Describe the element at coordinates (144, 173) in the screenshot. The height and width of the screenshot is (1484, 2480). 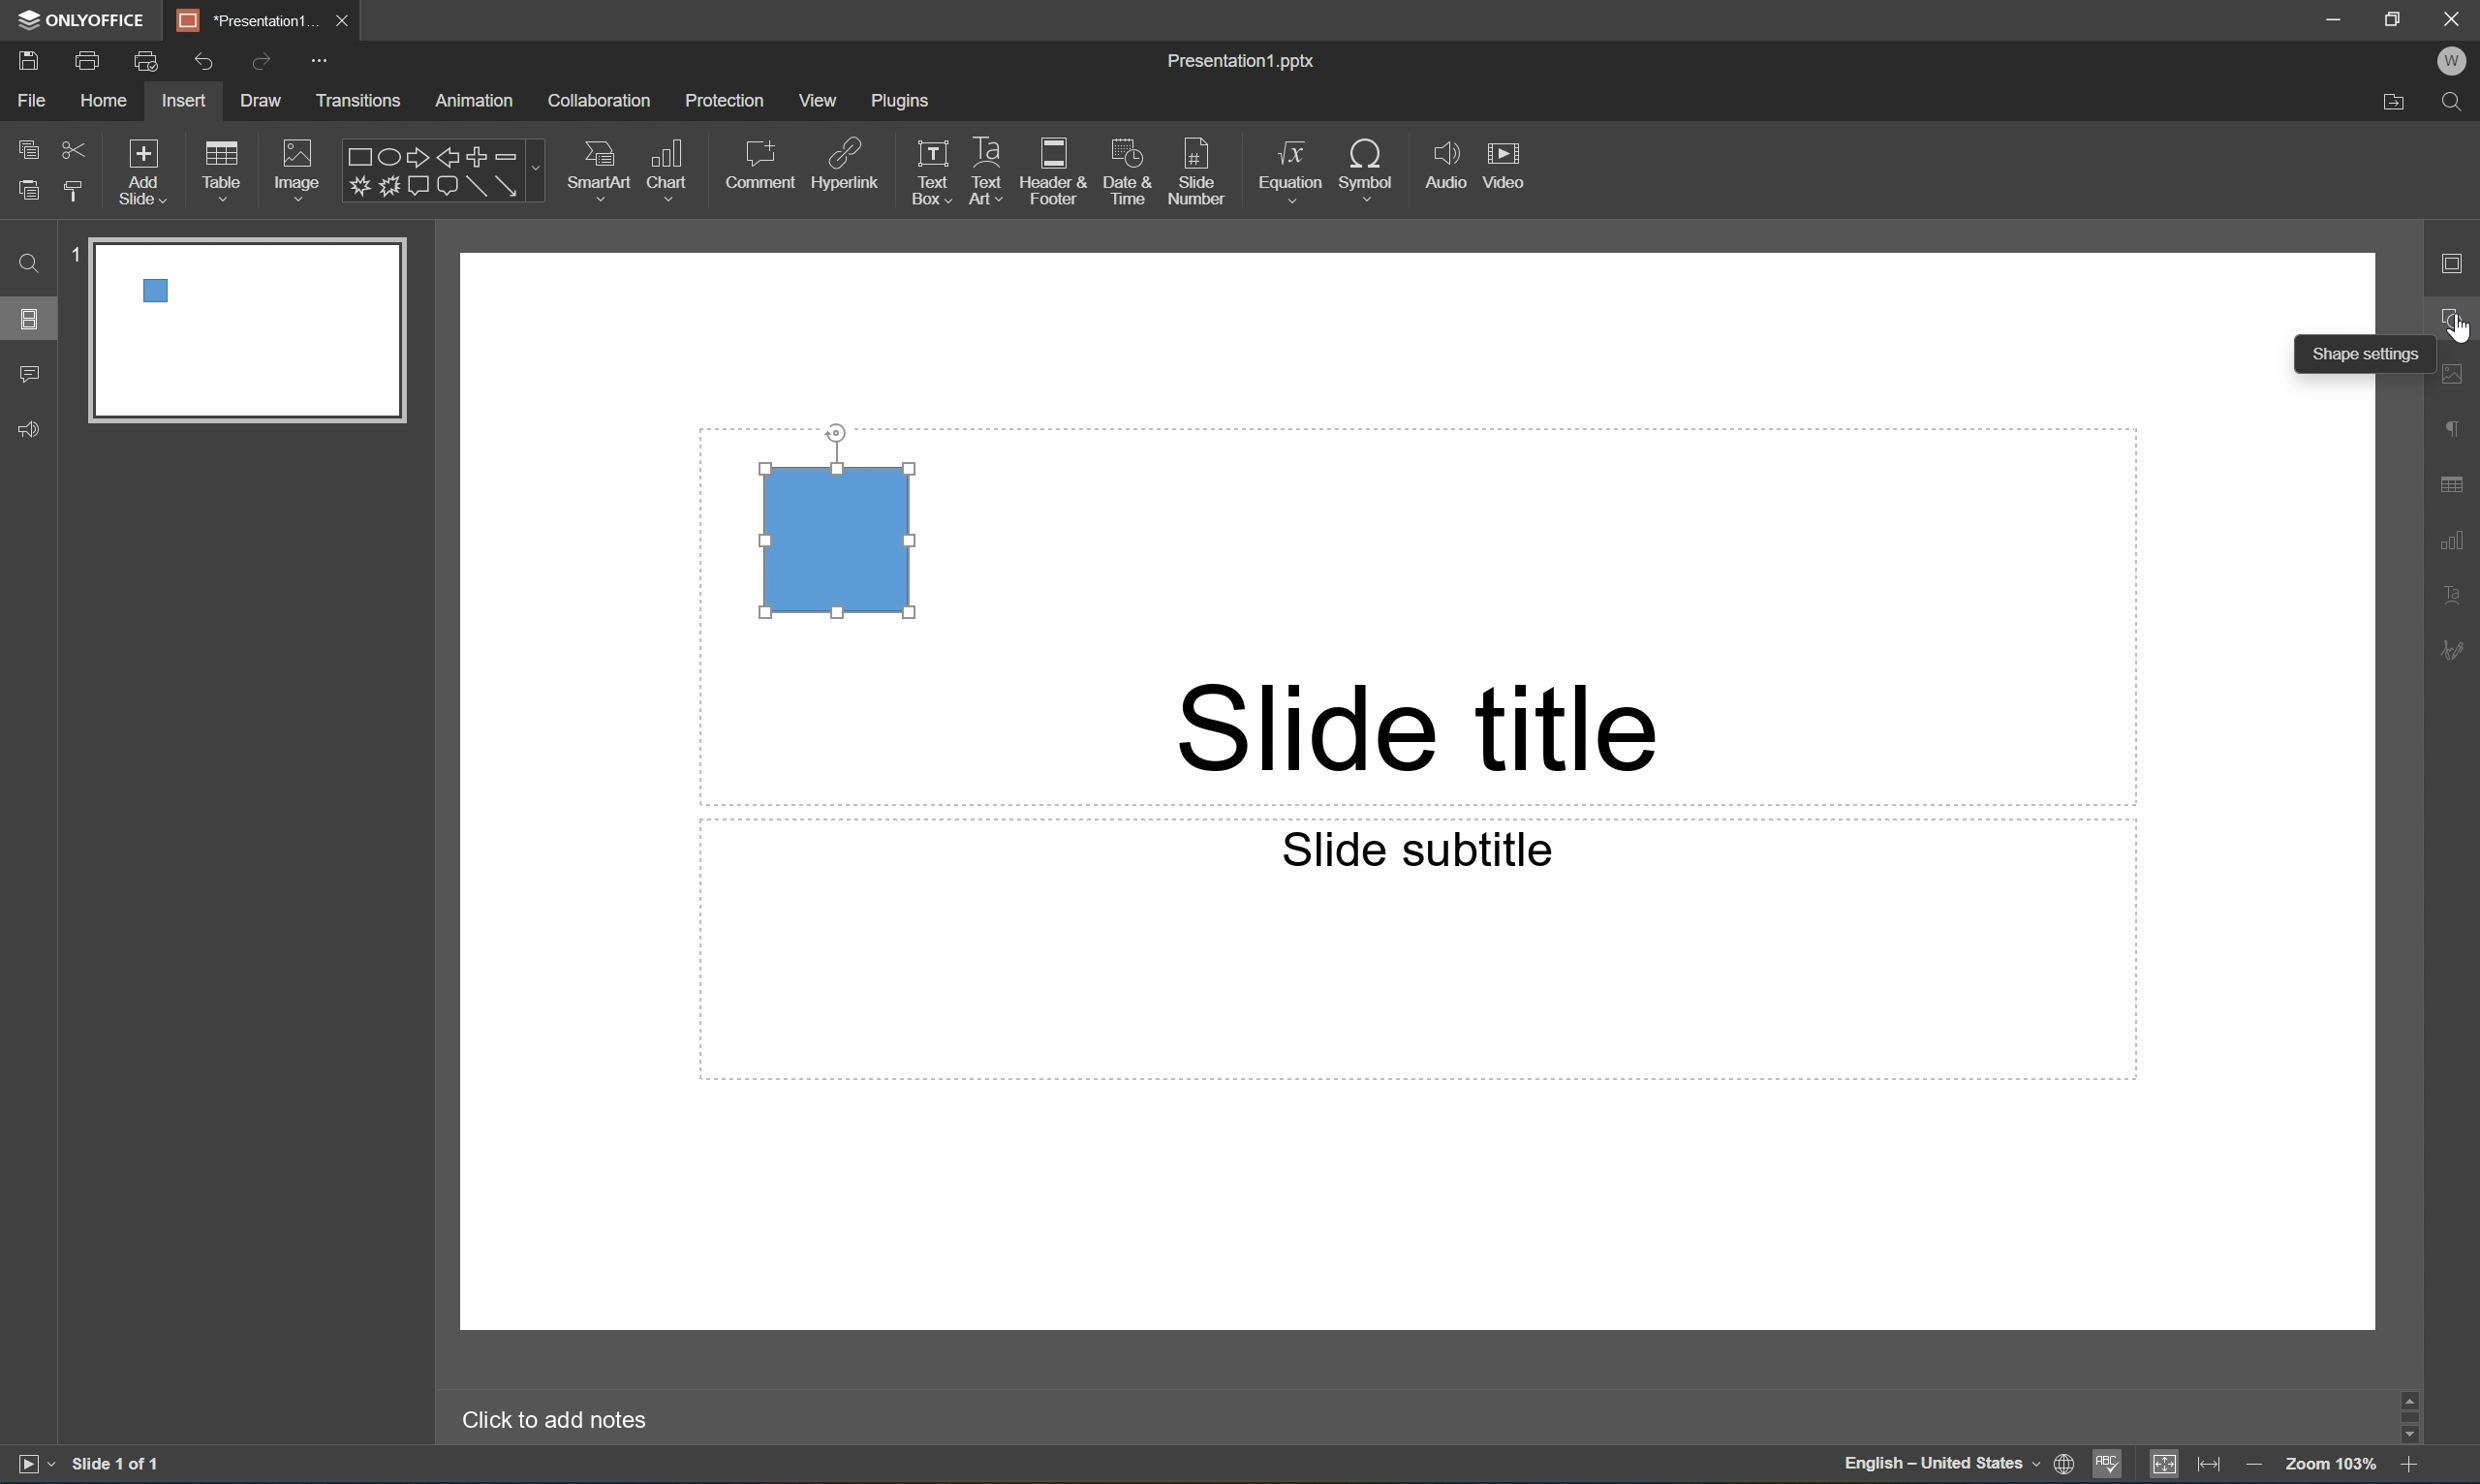
I see `Add Slide` at that location.